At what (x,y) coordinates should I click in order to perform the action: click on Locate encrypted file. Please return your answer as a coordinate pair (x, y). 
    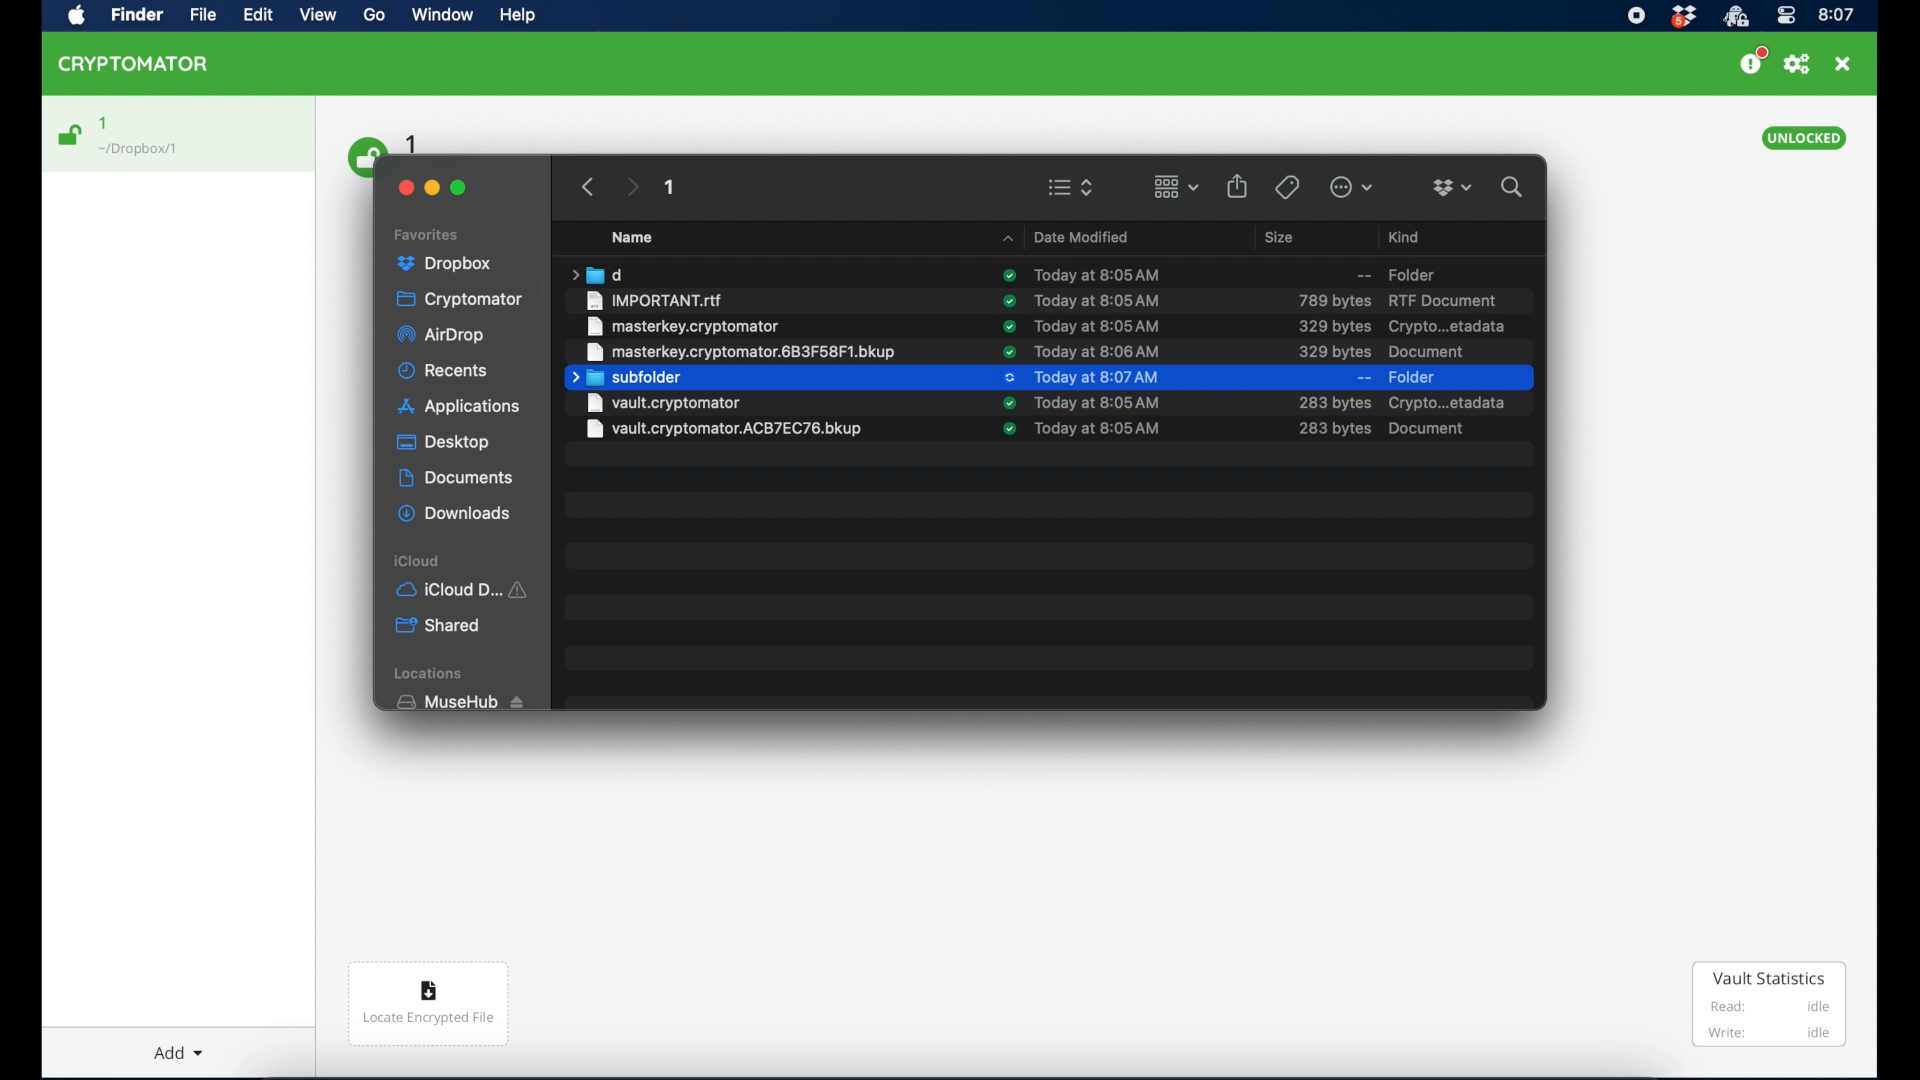
    Looking at the image, I should click on (430, 1007).